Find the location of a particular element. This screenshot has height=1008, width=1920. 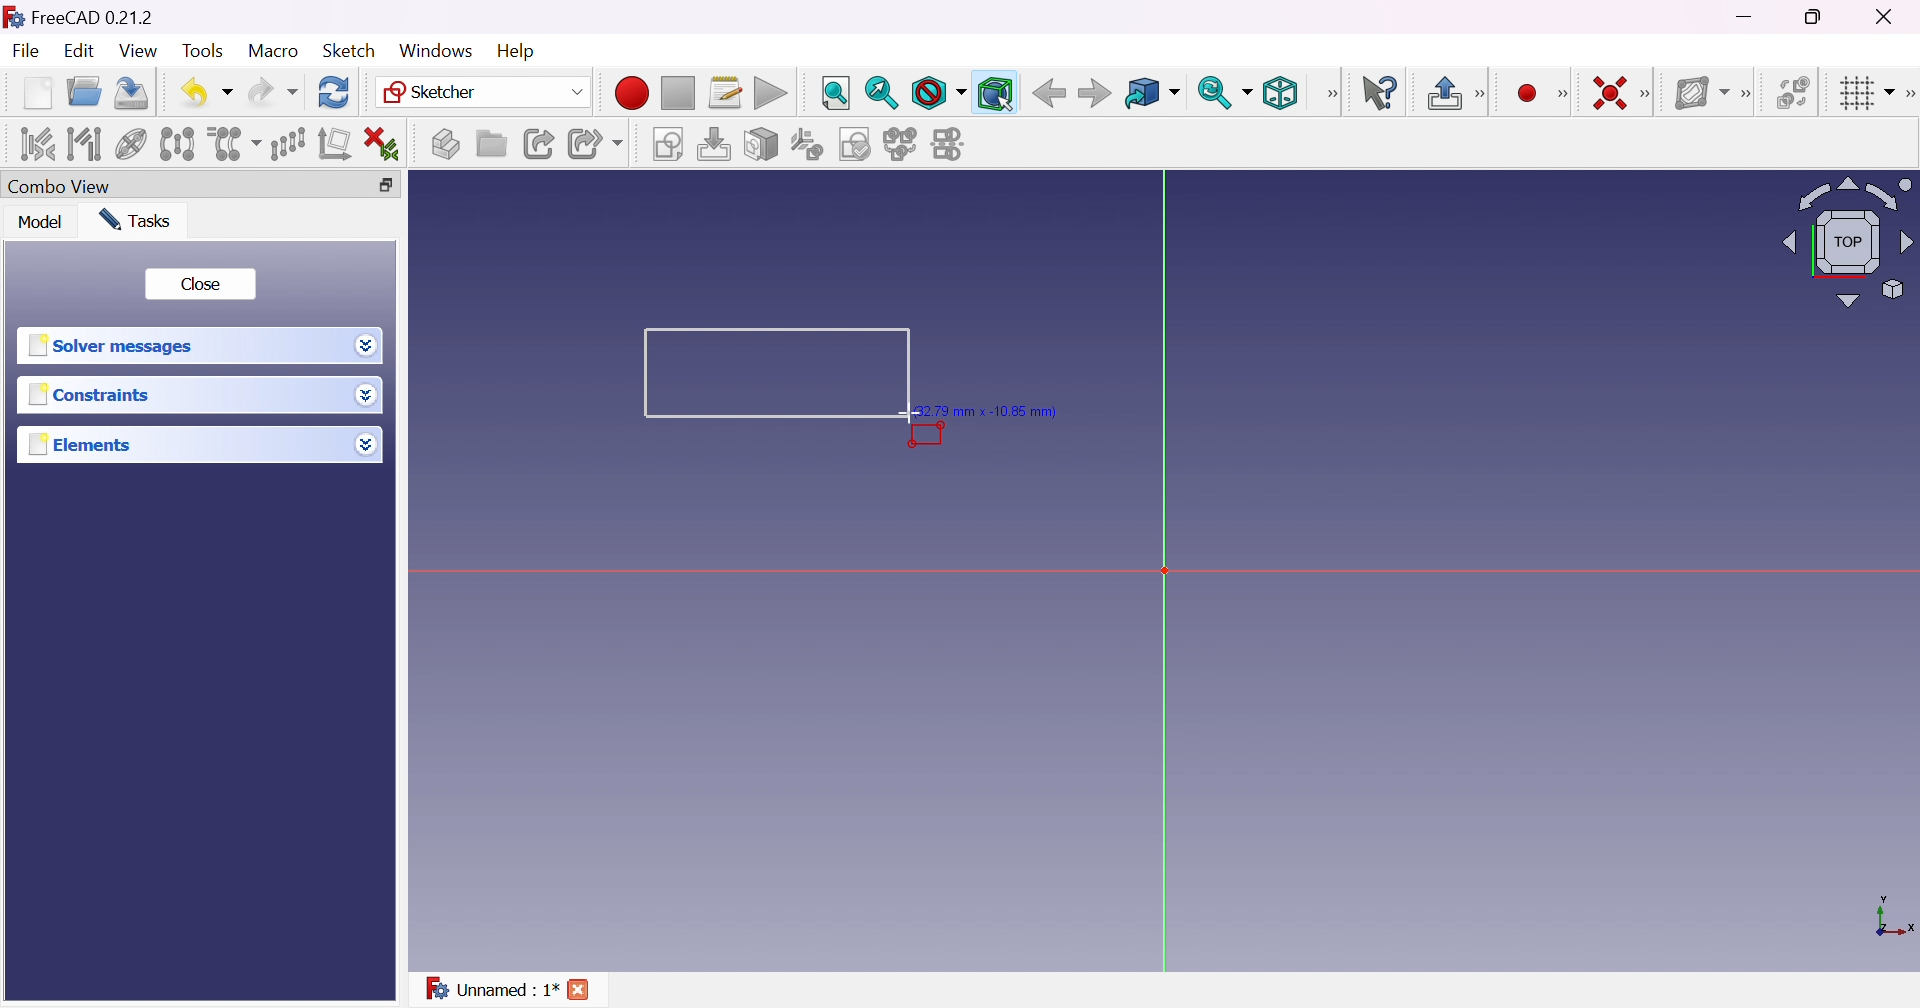

Bounding box is located at coordinates (996, 94).